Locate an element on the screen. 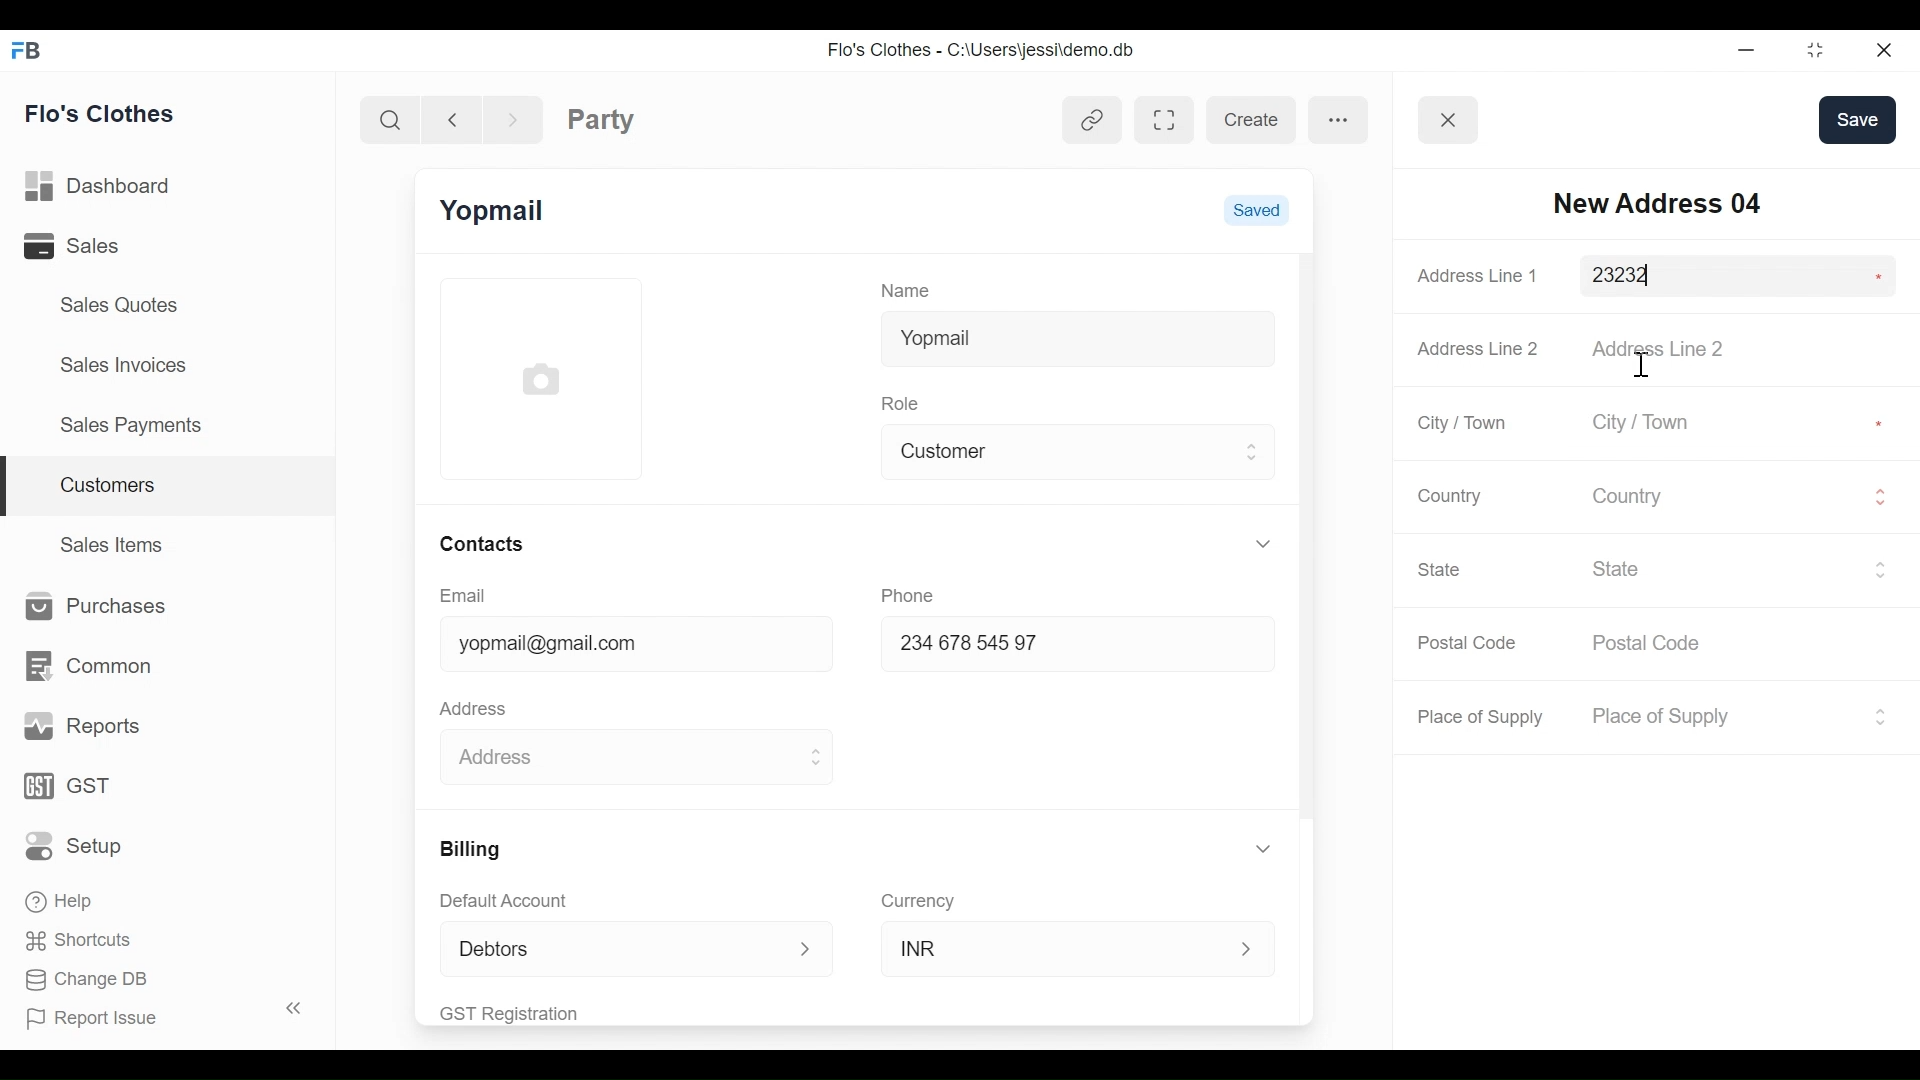  Country is located at coordinates (1446, 495).